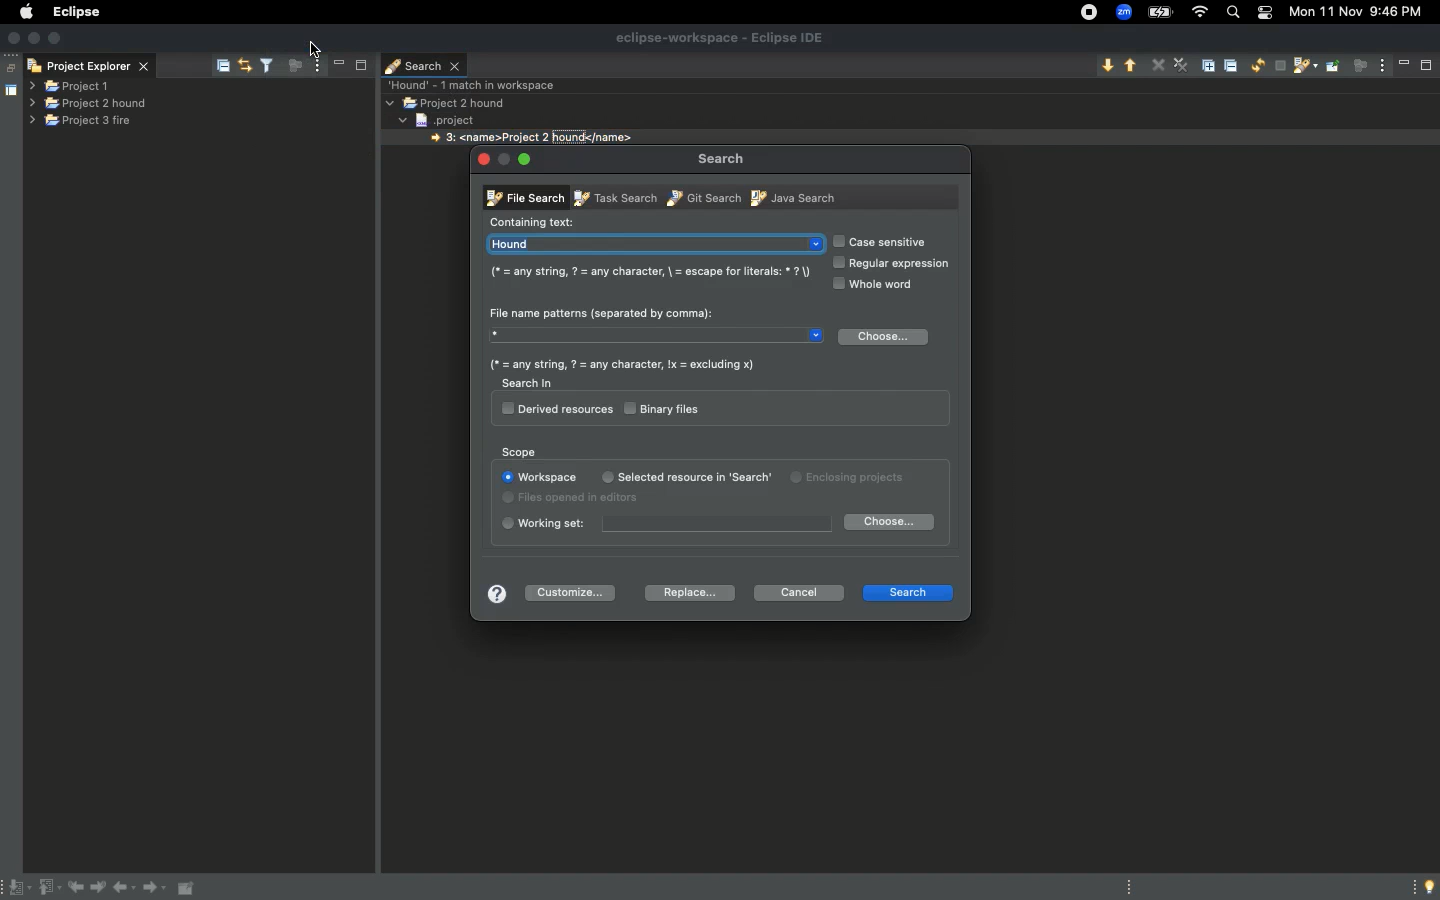 This screenshot has height=900, width=1440. What do you see at coordinates (78, 122) in the screenshot?
I see `Project 3 fire` at bounding box center [78, 122].